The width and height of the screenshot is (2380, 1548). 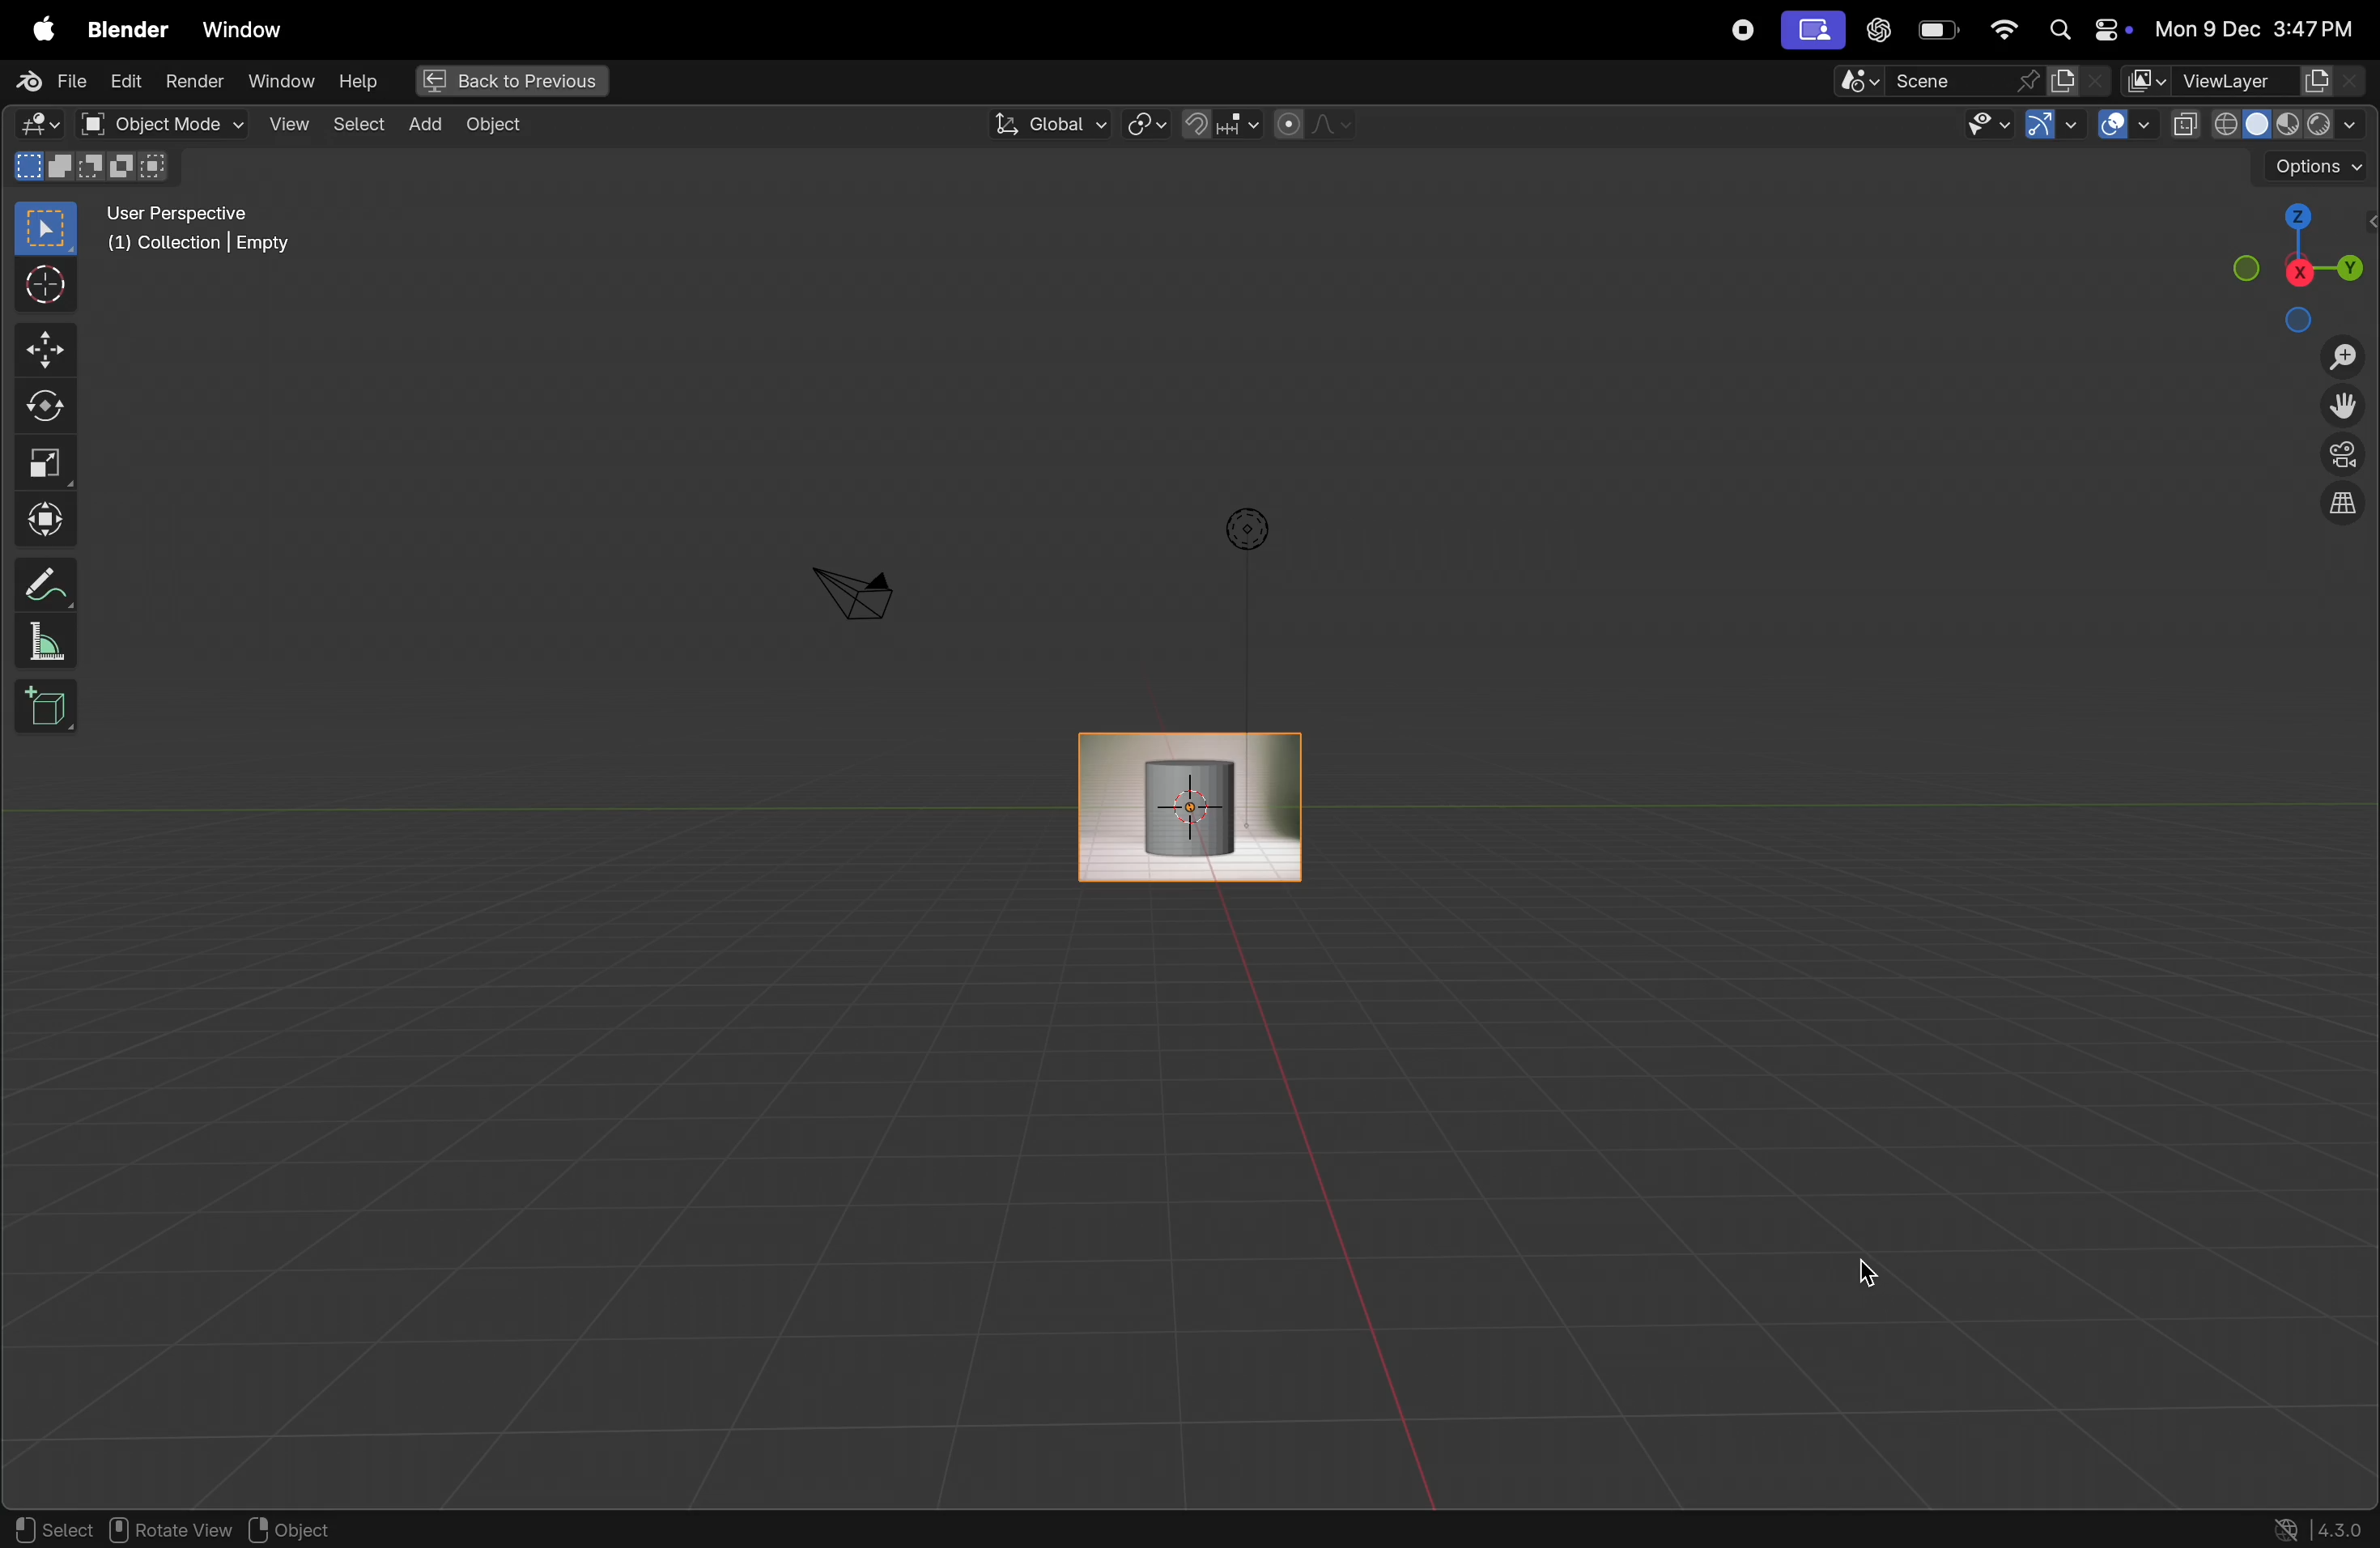 I want to click on orthographic view, so click(x=2347, y=508).